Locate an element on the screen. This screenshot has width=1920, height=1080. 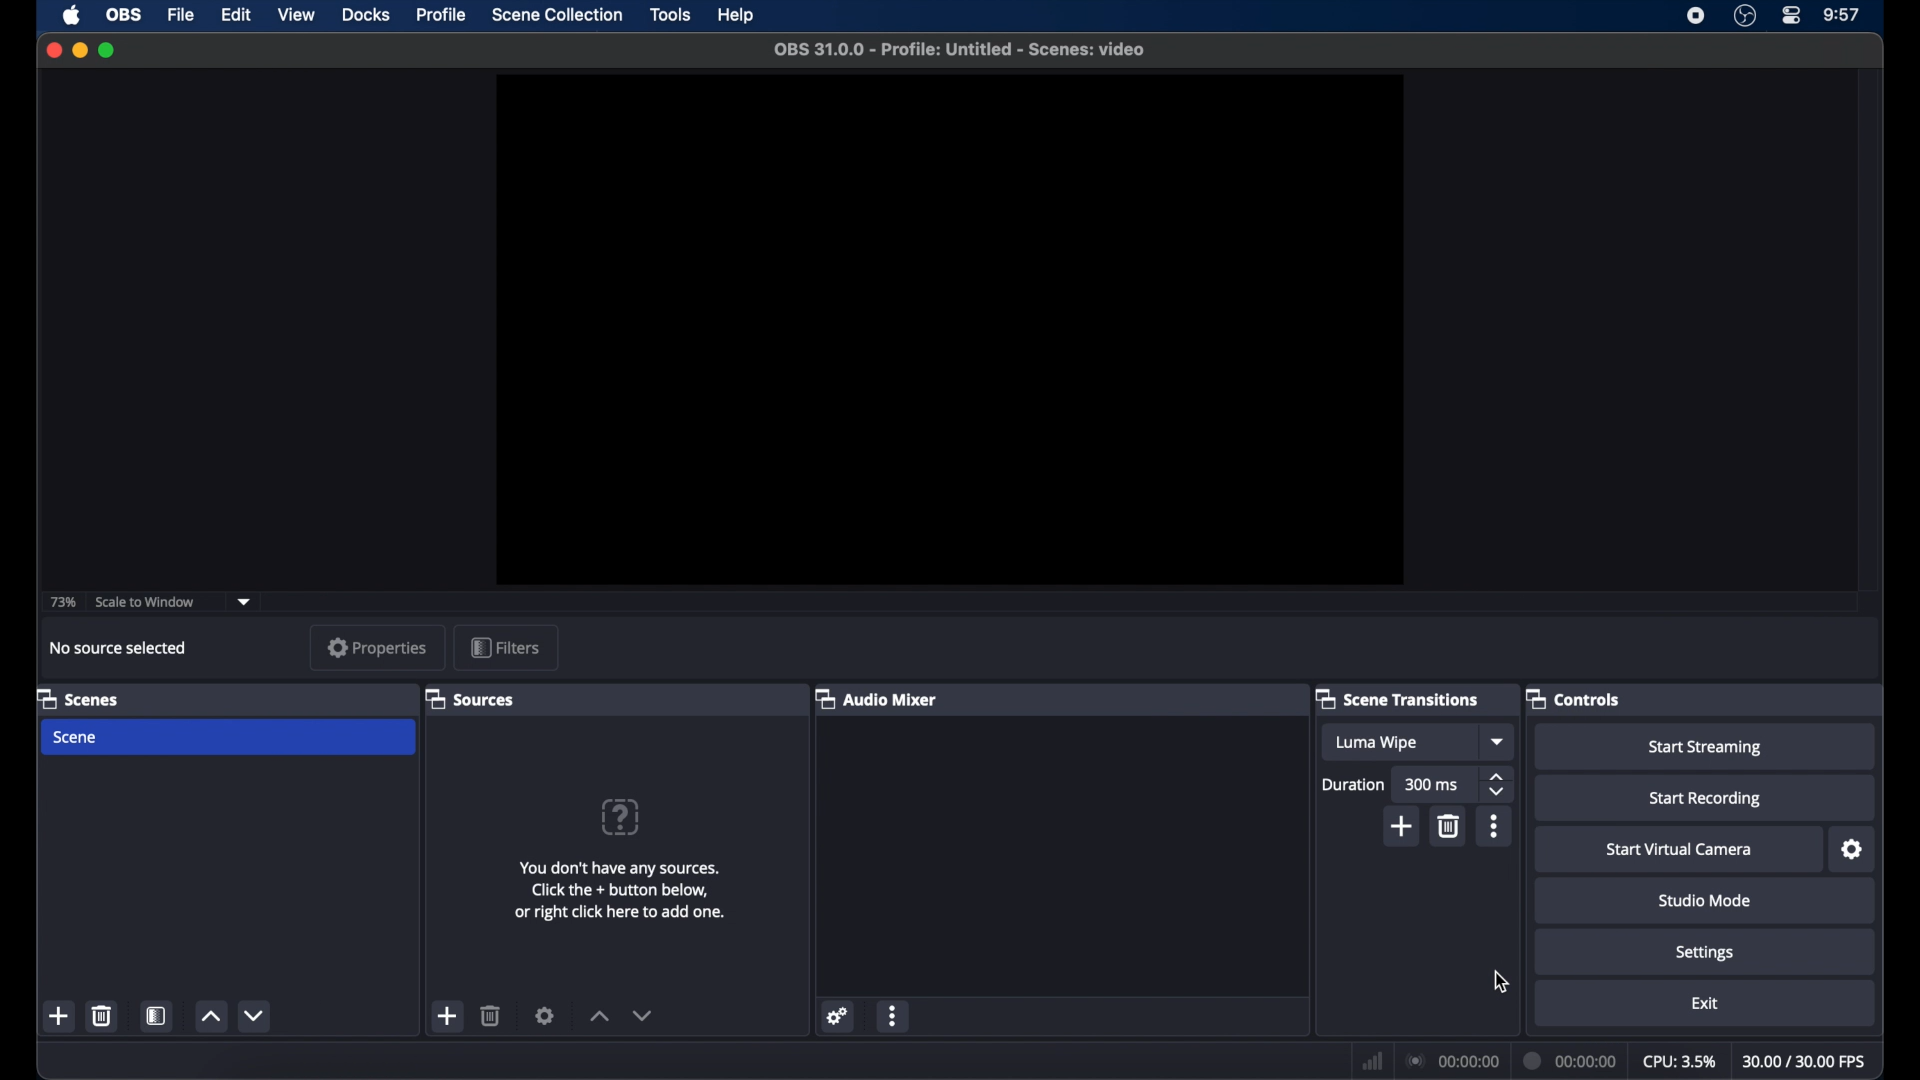
question mark icon is located at coordinates (619, 815).